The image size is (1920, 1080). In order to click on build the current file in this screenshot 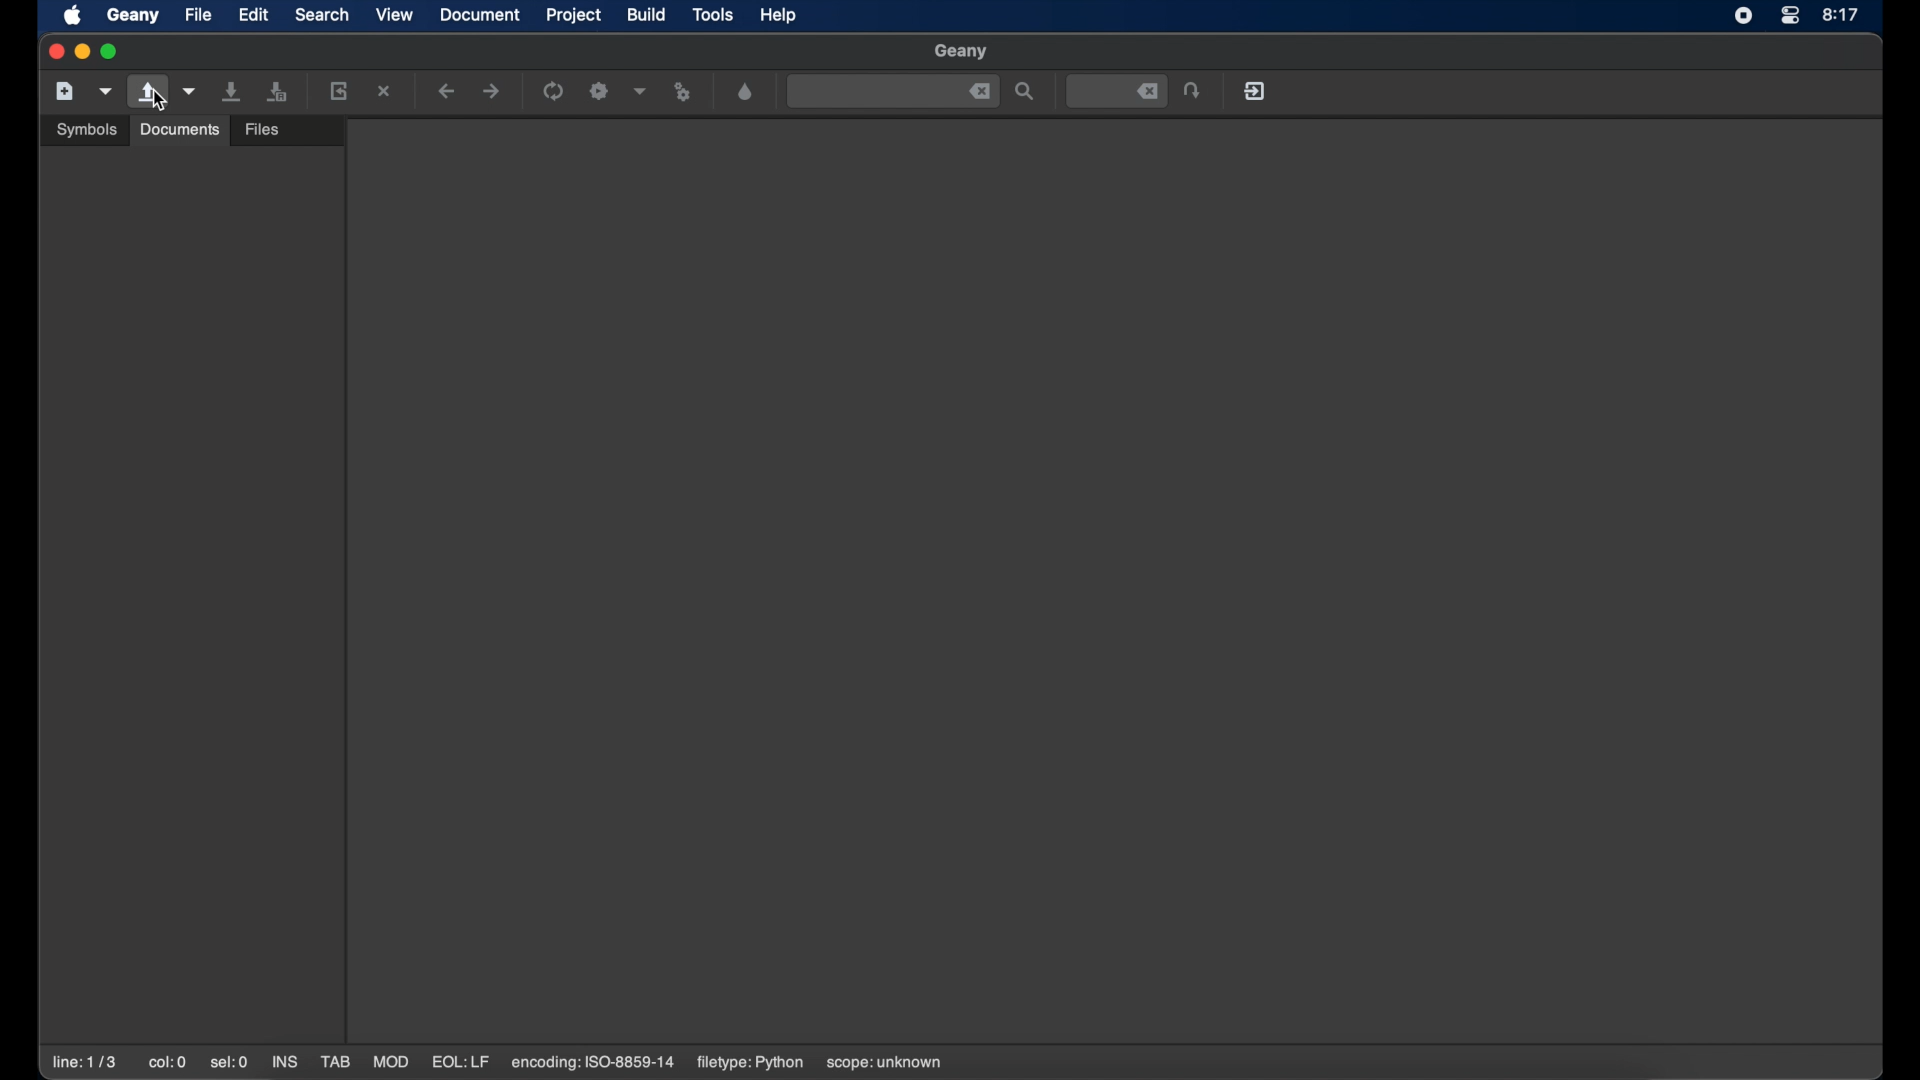, I will do `click(599, 91)`.